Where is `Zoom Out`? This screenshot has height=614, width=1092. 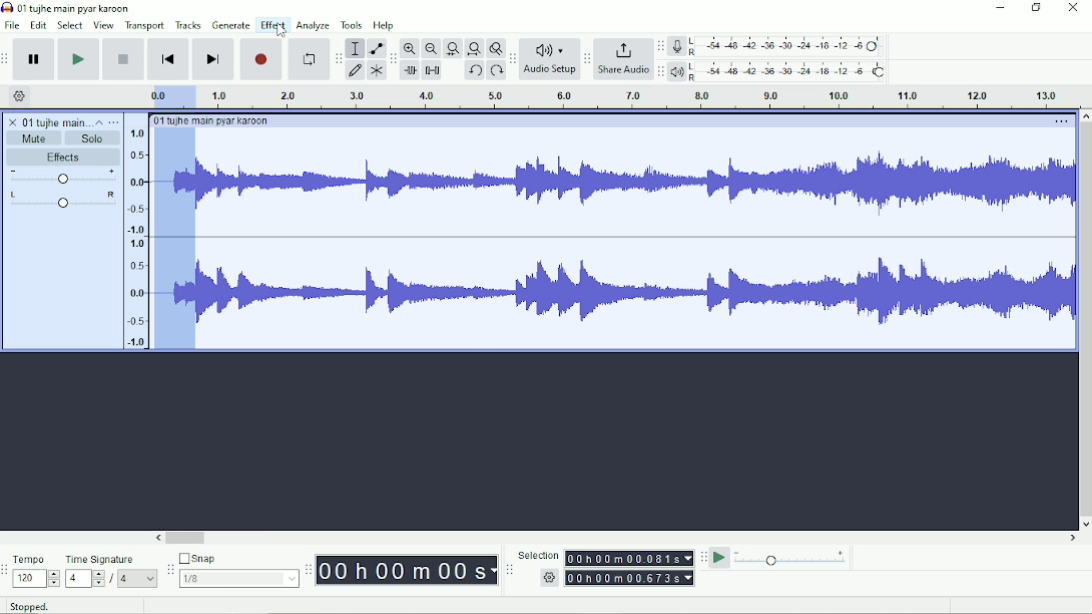
Zoom Out is located at coordinates (431, 49).